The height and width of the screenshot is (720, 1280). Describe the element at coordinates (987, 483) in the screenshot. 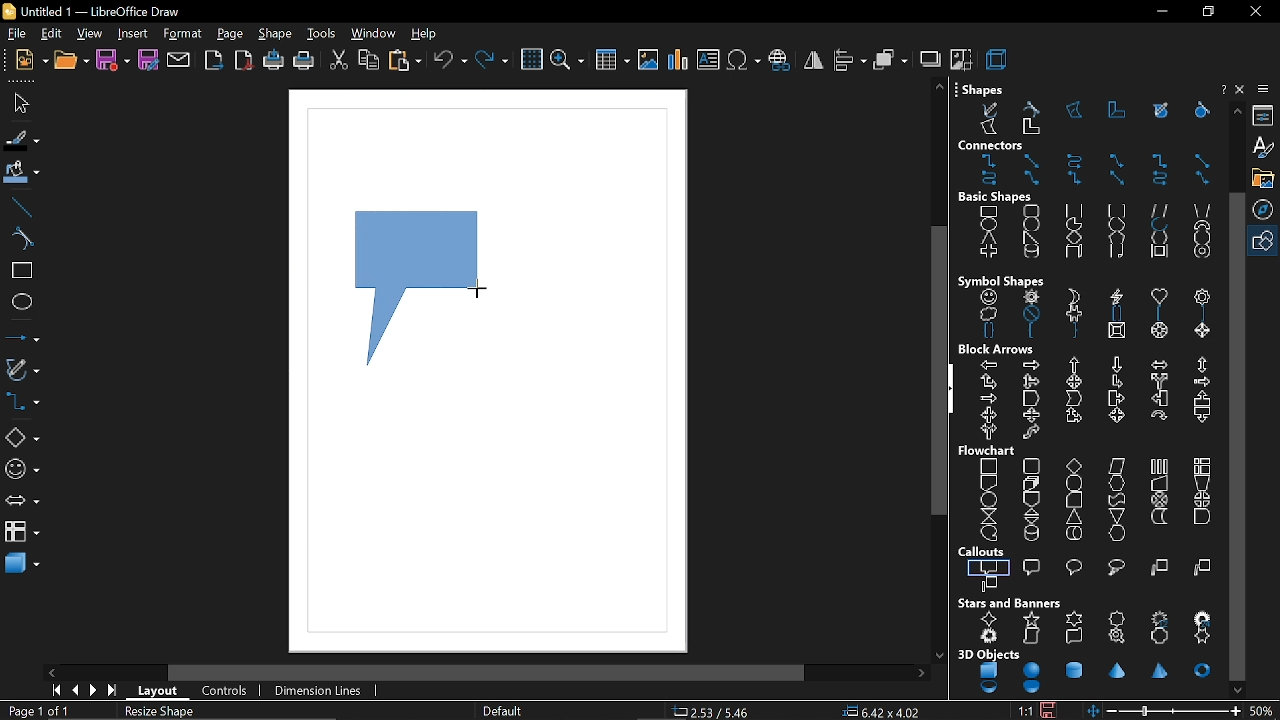

I see `document` at that location.